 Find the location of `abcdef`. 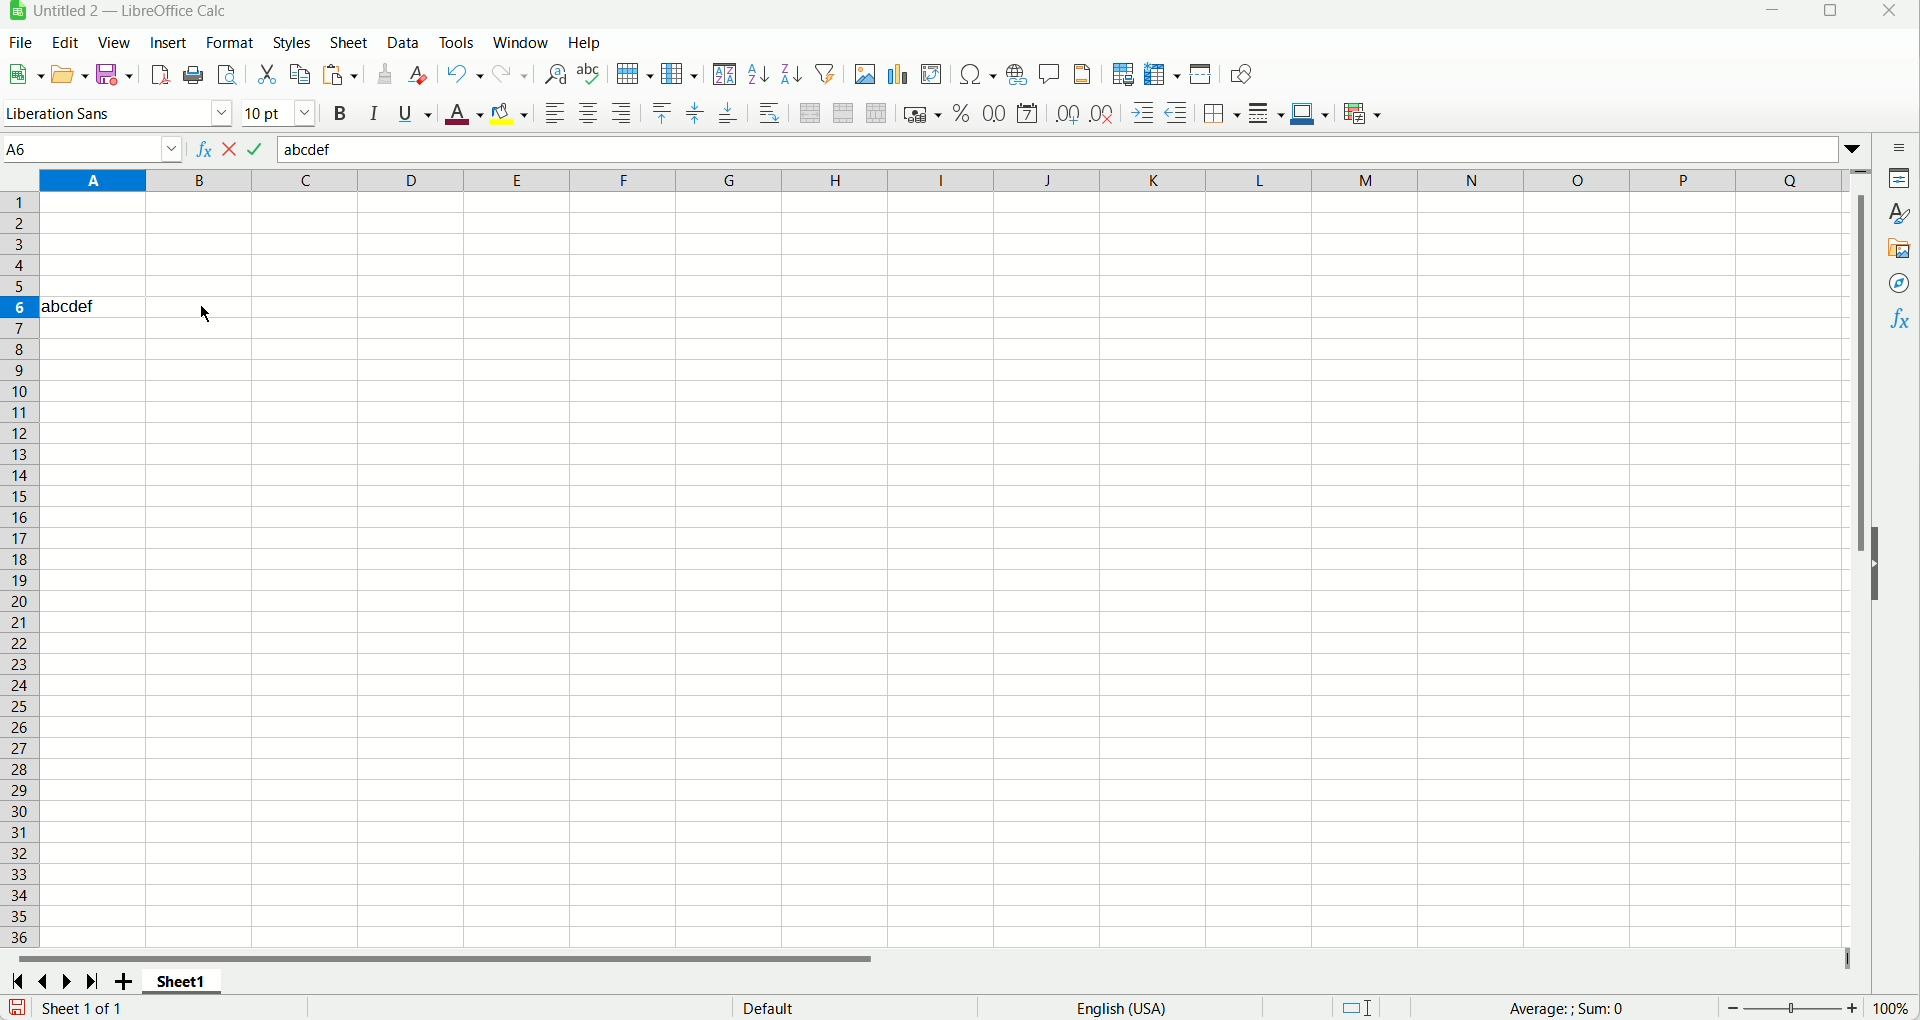

abcdef is located at coordinates (69, 306).